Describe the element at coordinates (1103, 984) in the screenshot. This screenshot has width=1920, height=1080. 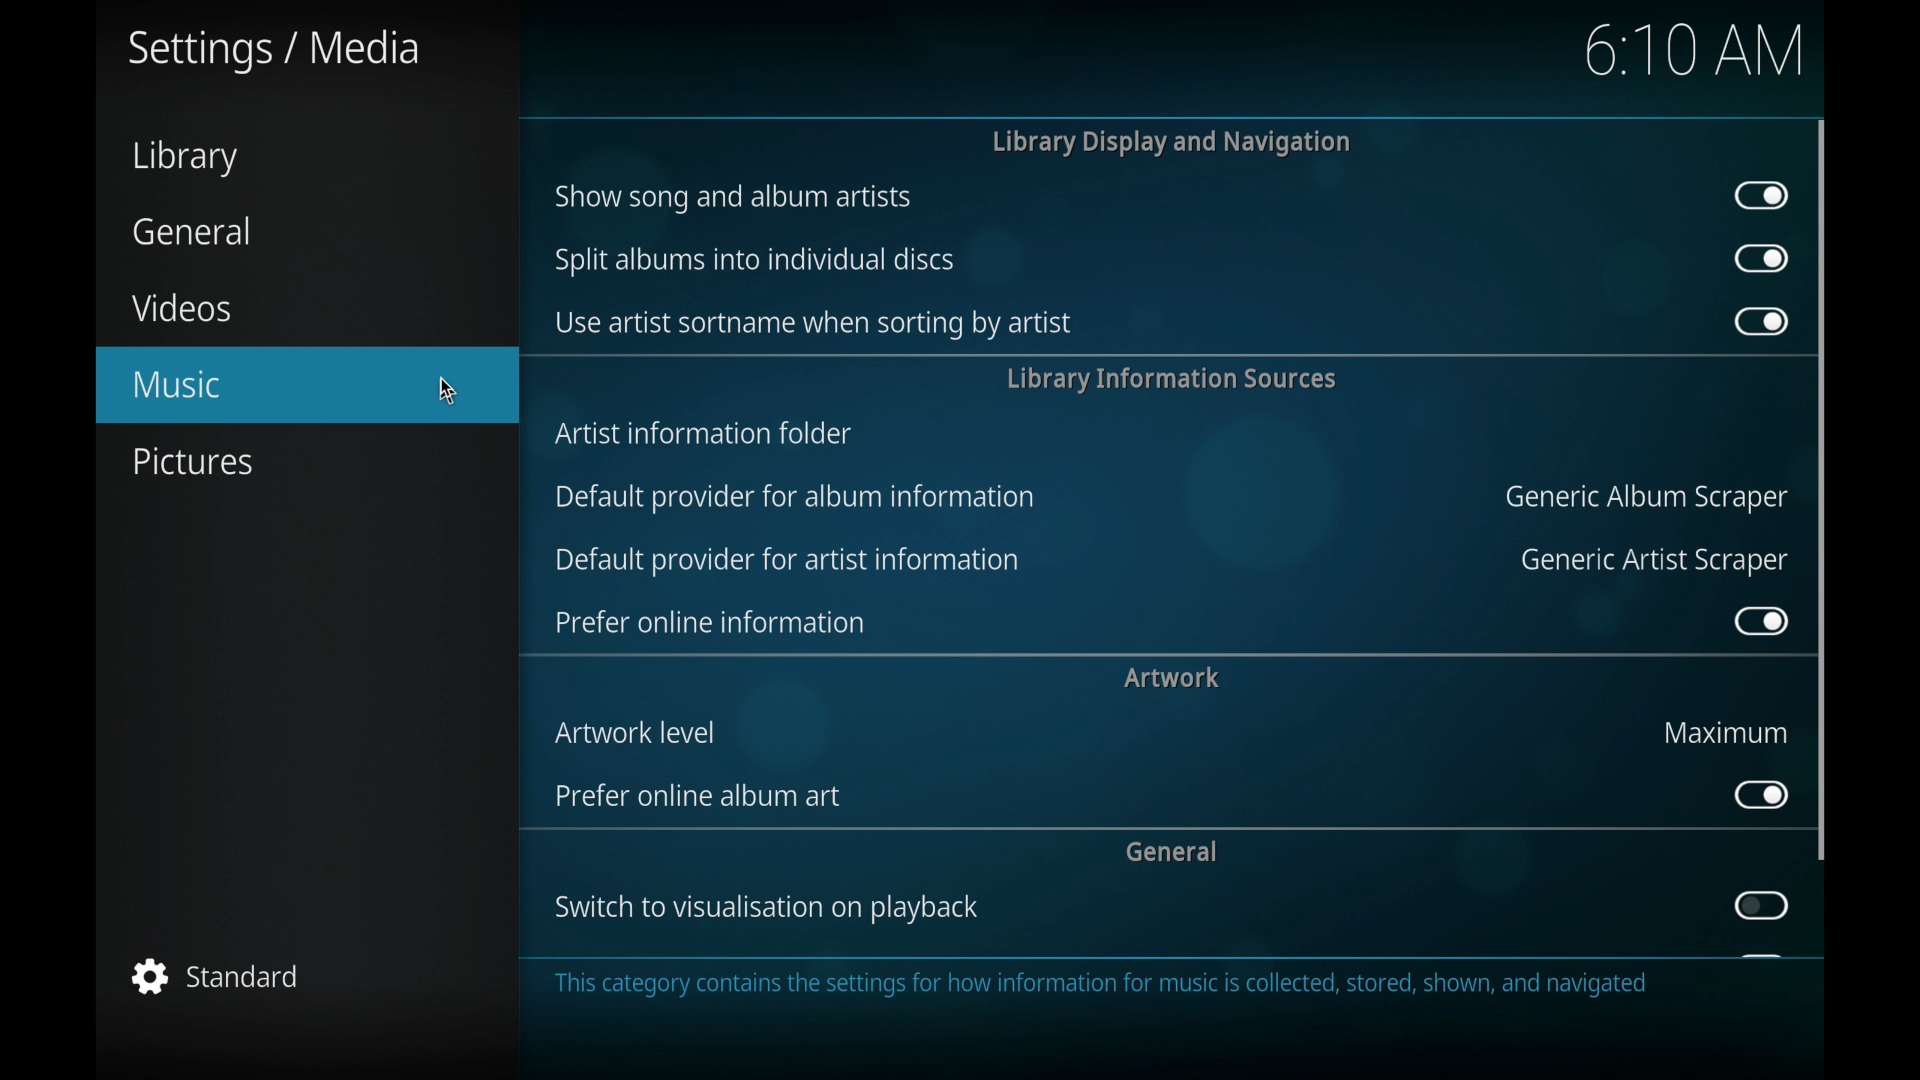
I see `info` at that location.